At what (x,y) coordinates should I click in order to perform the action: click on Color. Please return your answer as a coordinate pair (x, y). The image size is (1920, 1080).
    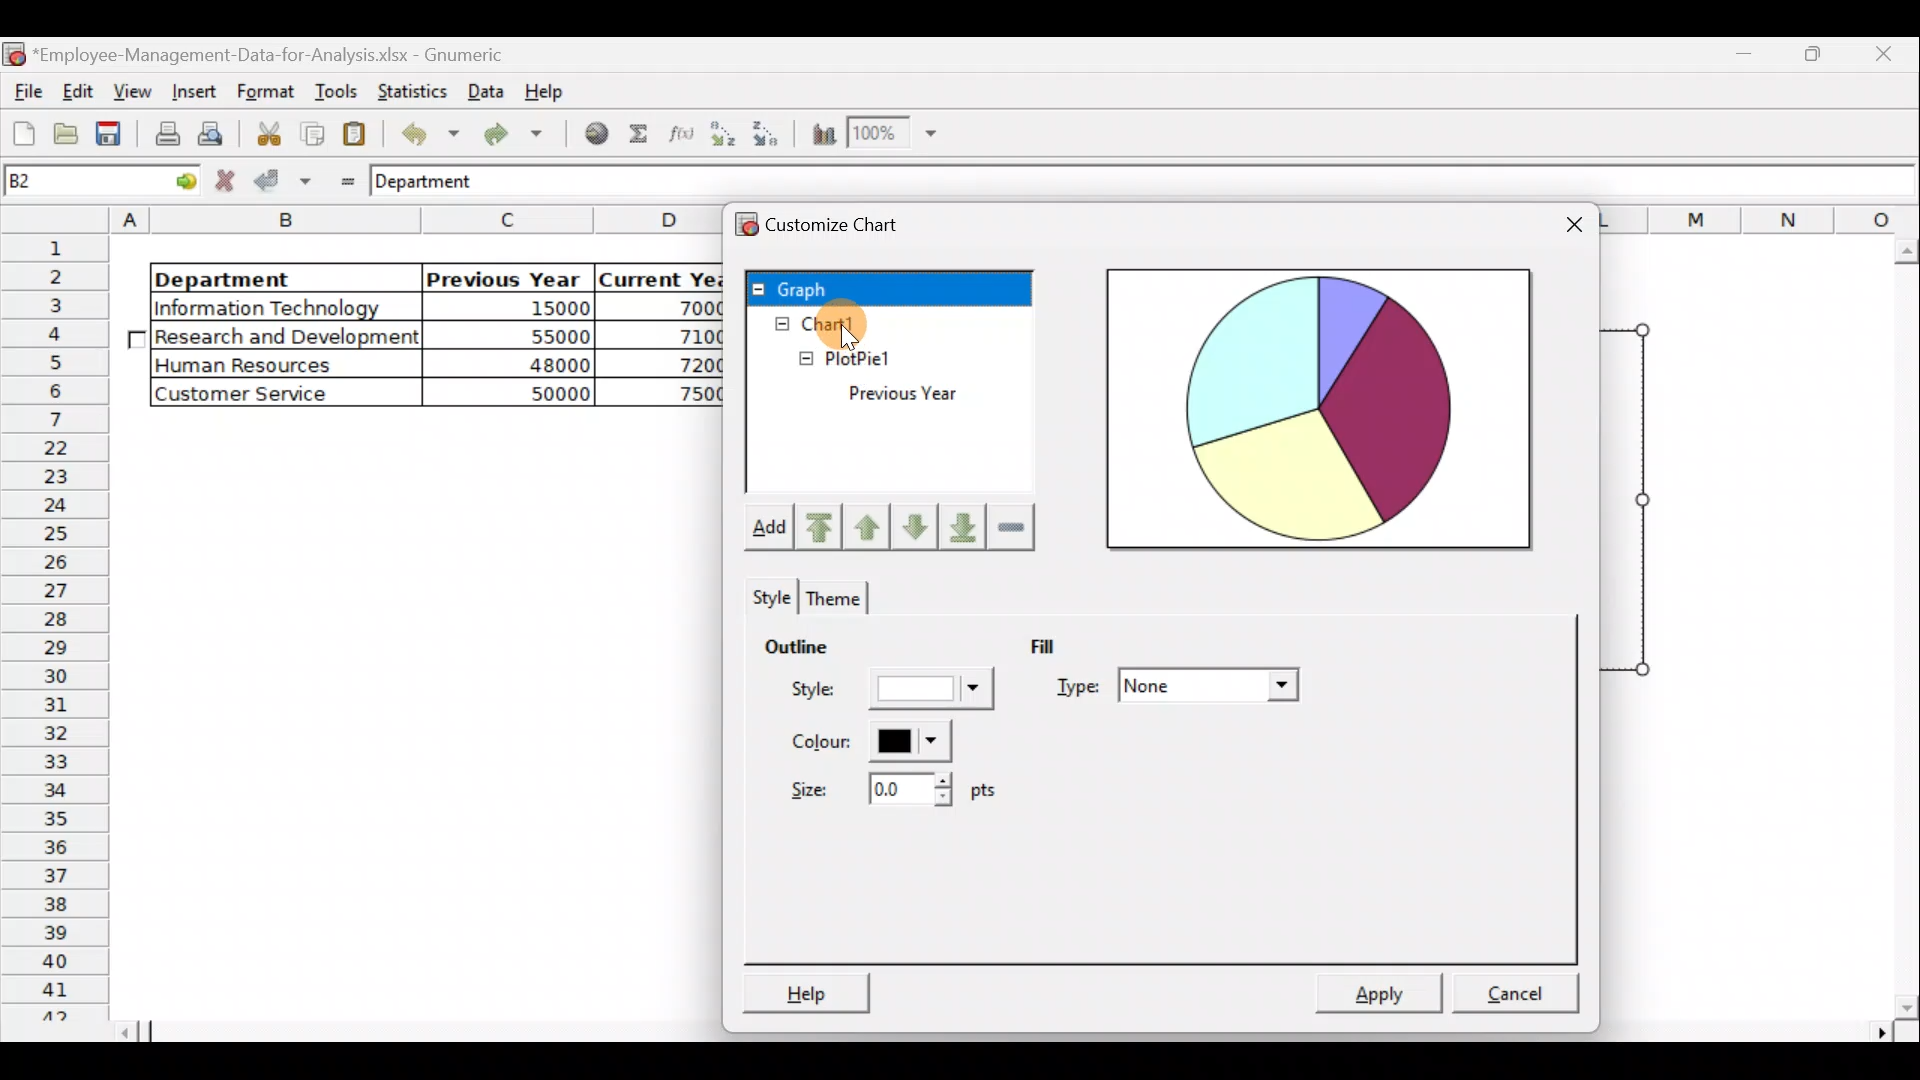
    Looking at the image, I should click on (883, 745).